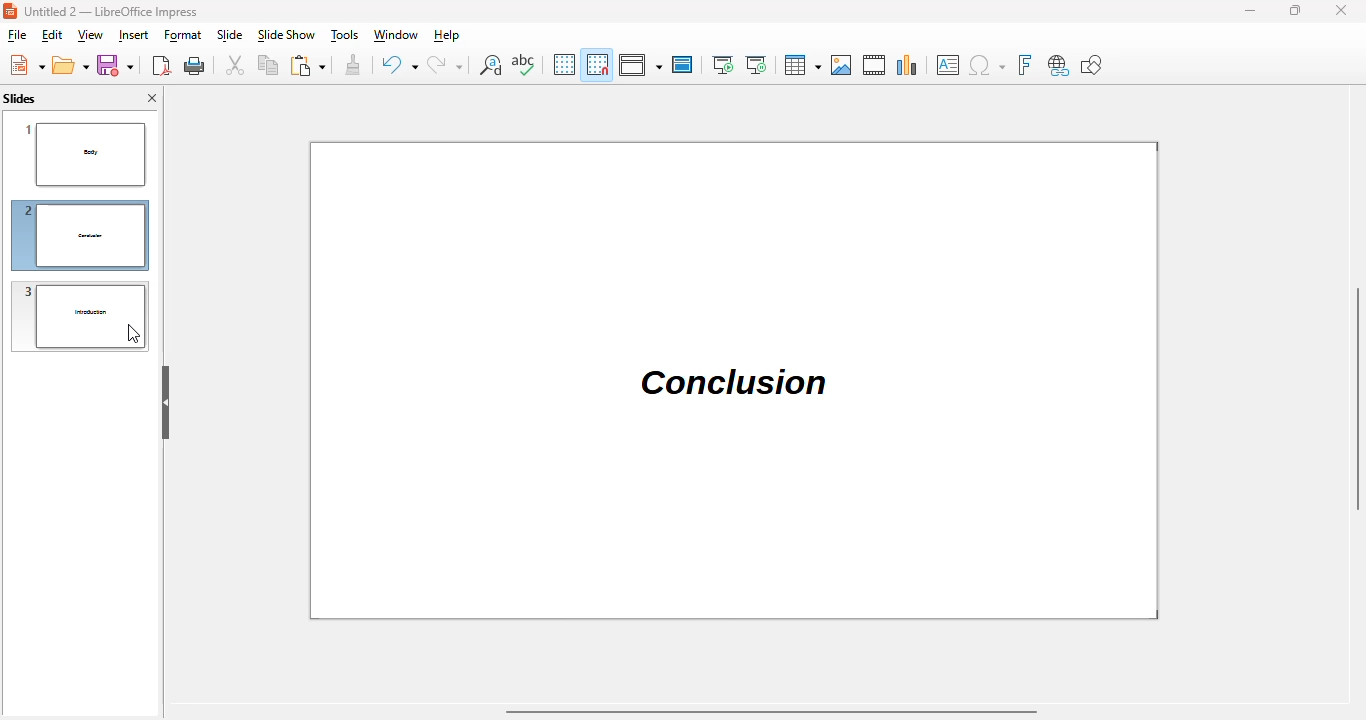 The height and width of the screenshot is (720, 1366). Describe the element at coordinates (773, 712) in the screenshot. I see `horizontal scroll bar` at that location.